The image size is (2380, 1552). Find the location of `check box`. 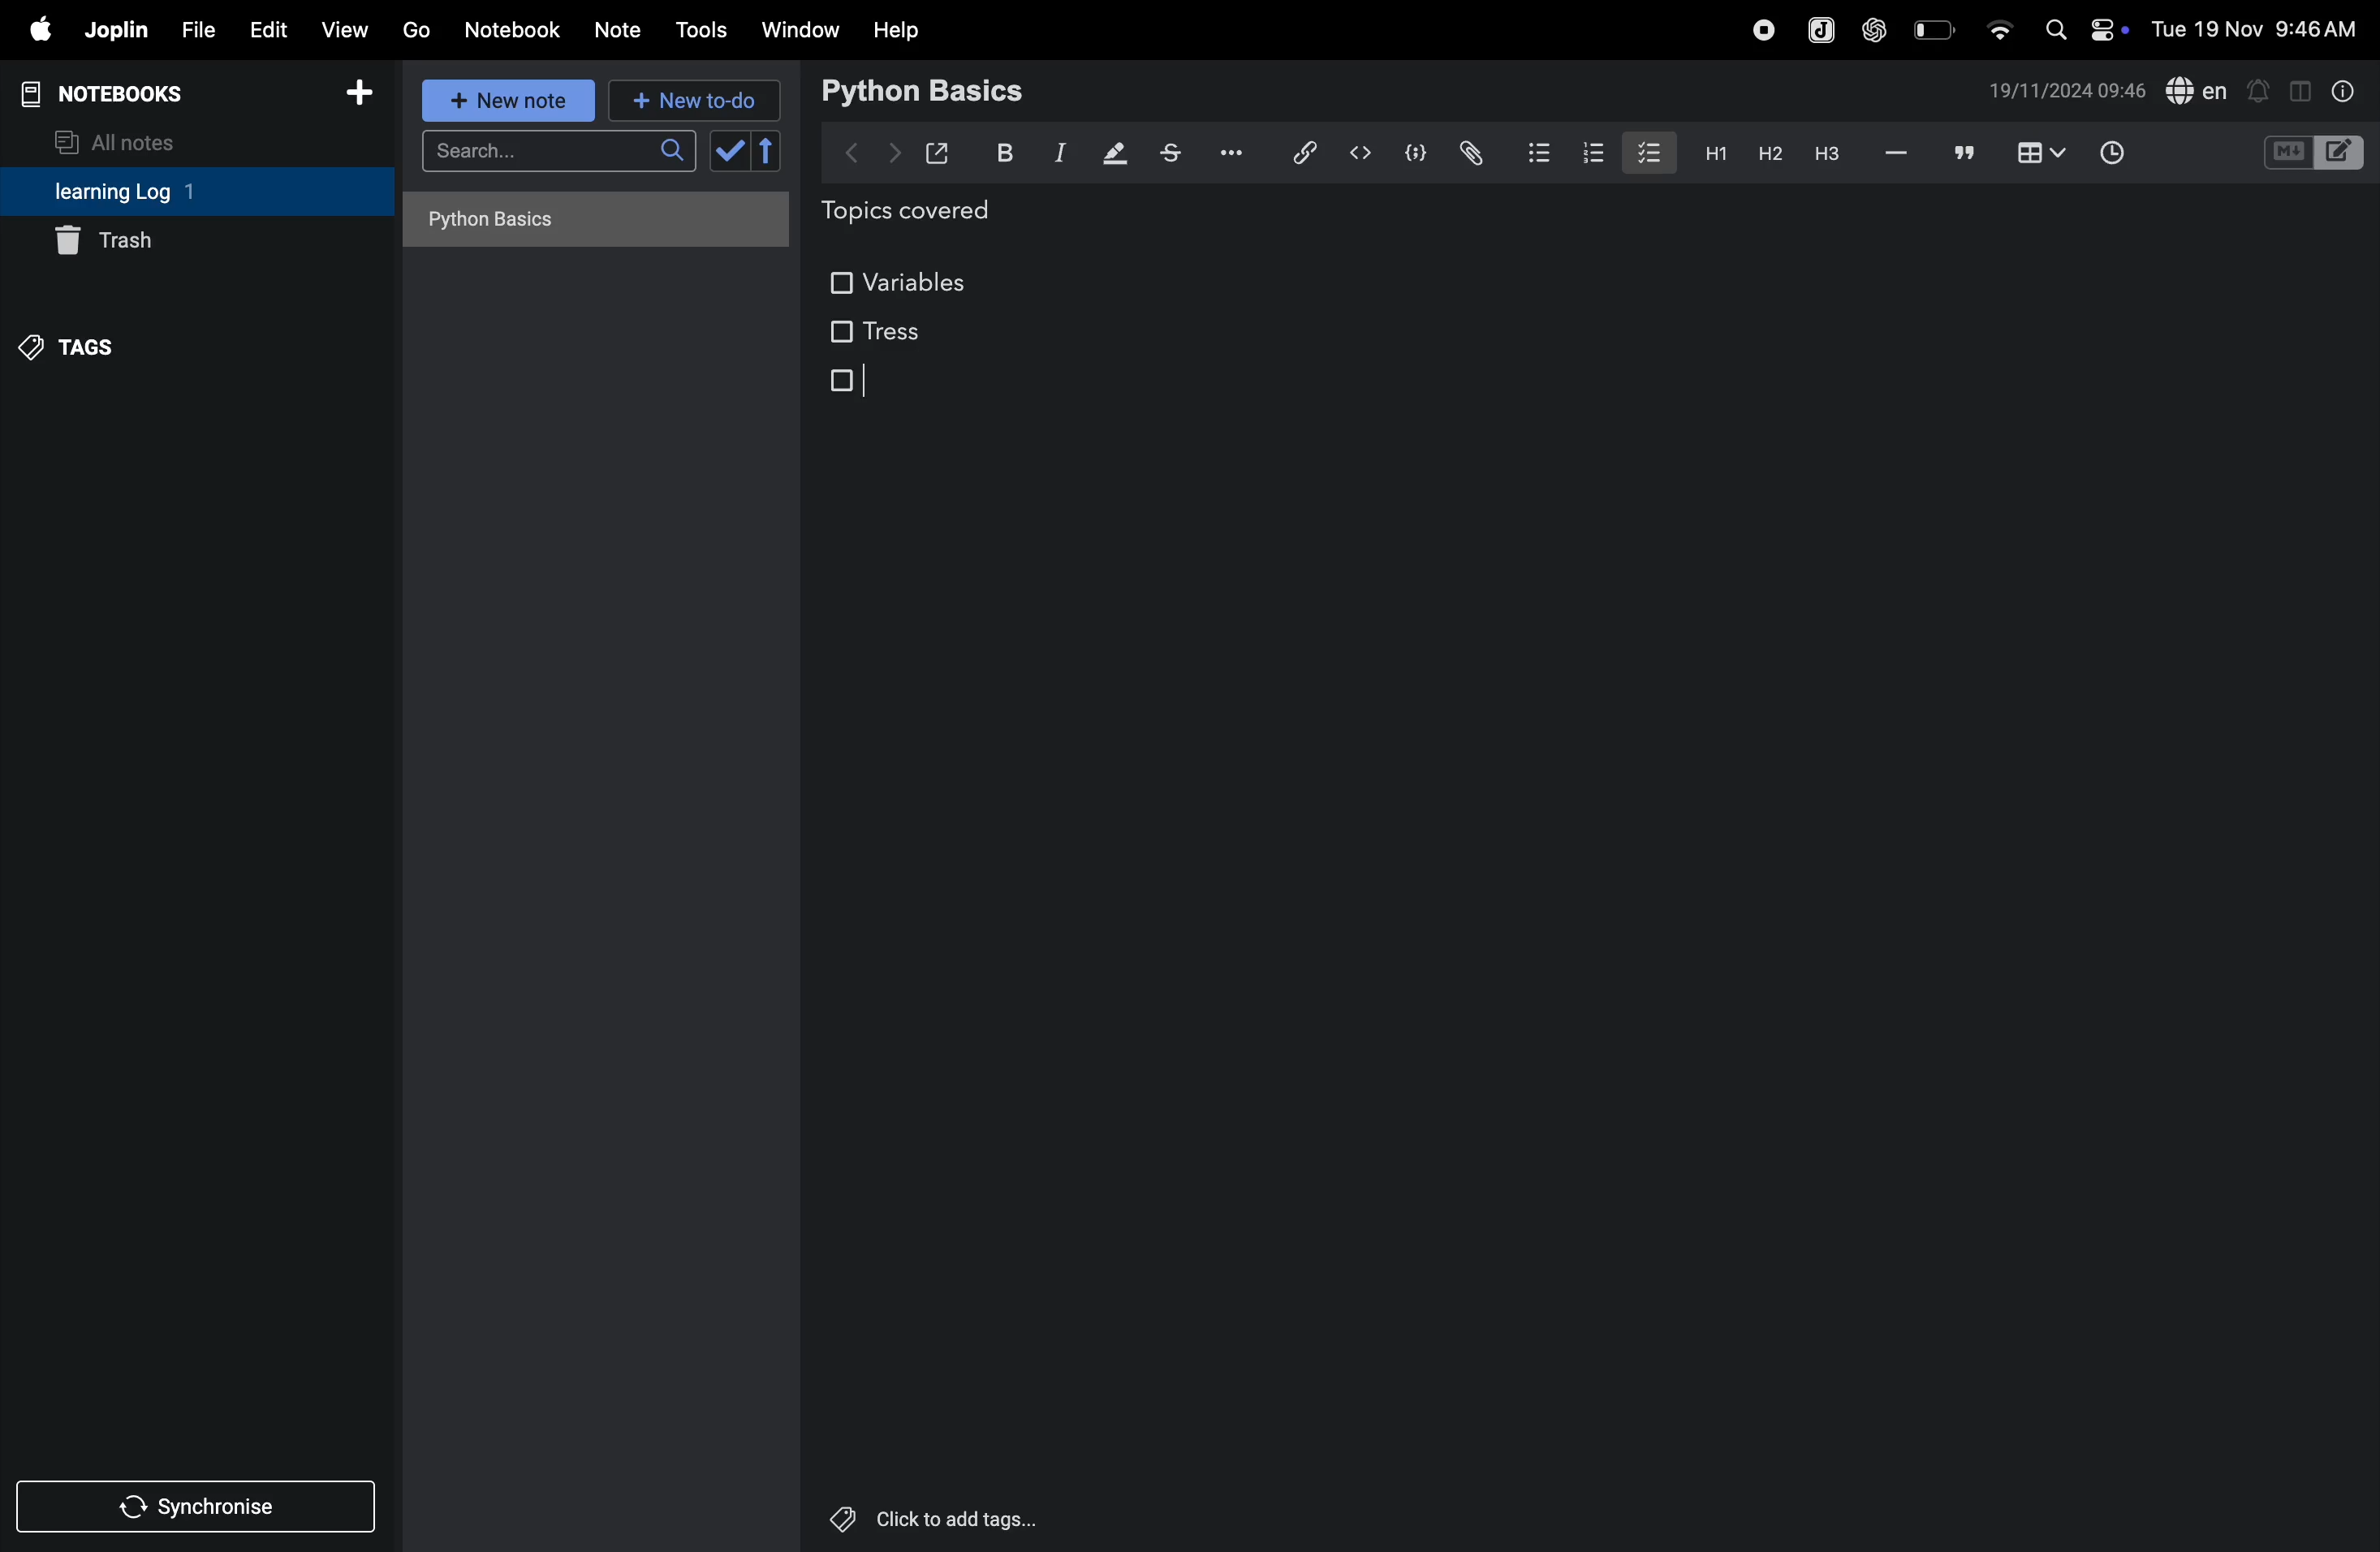

check box is located at coordinates (750, 151).